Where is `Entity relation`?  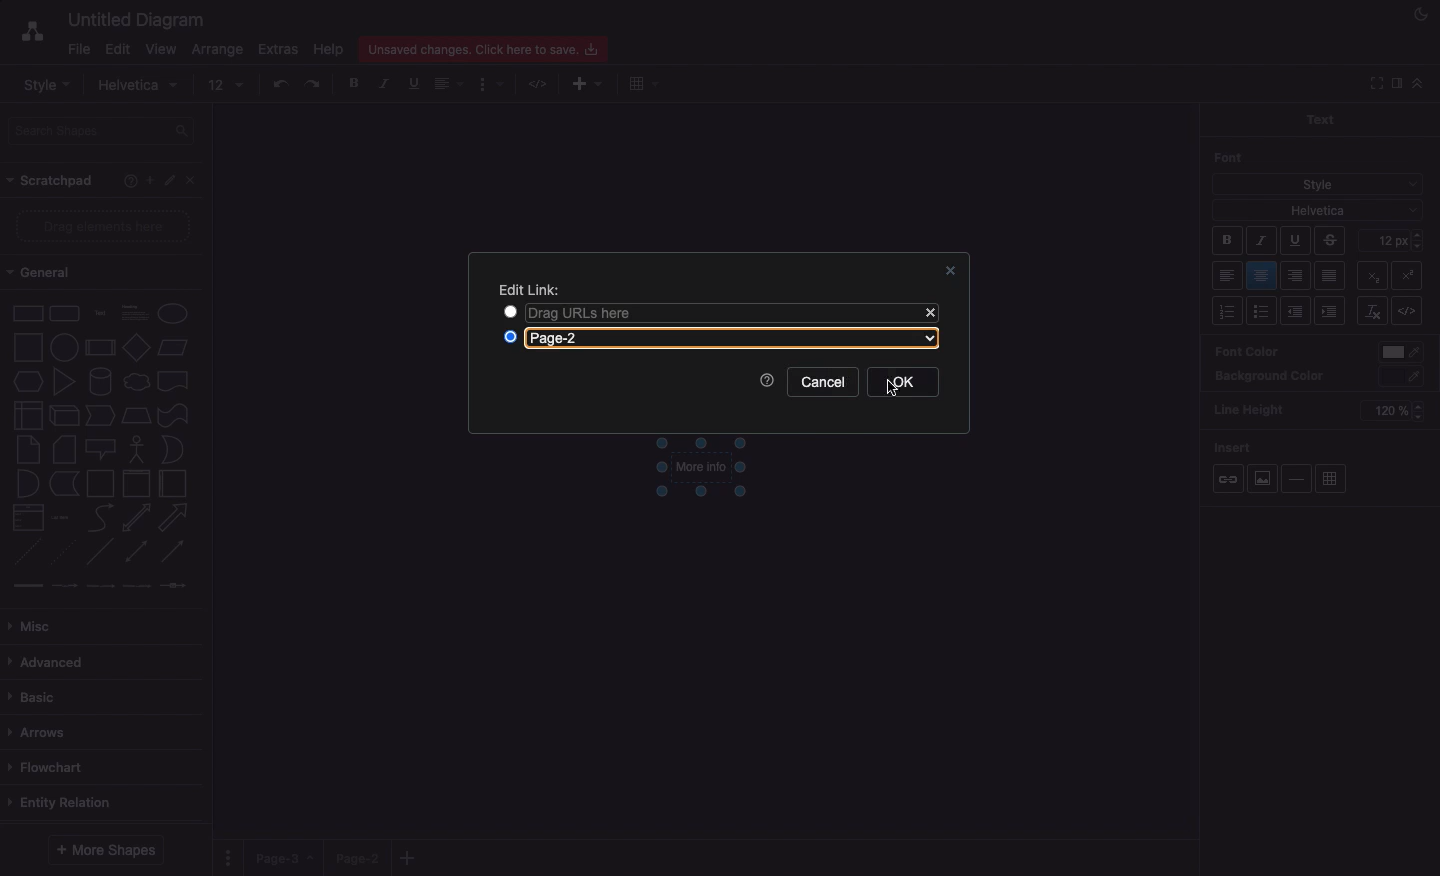
Entity relation is located at coordinates (63, 804).